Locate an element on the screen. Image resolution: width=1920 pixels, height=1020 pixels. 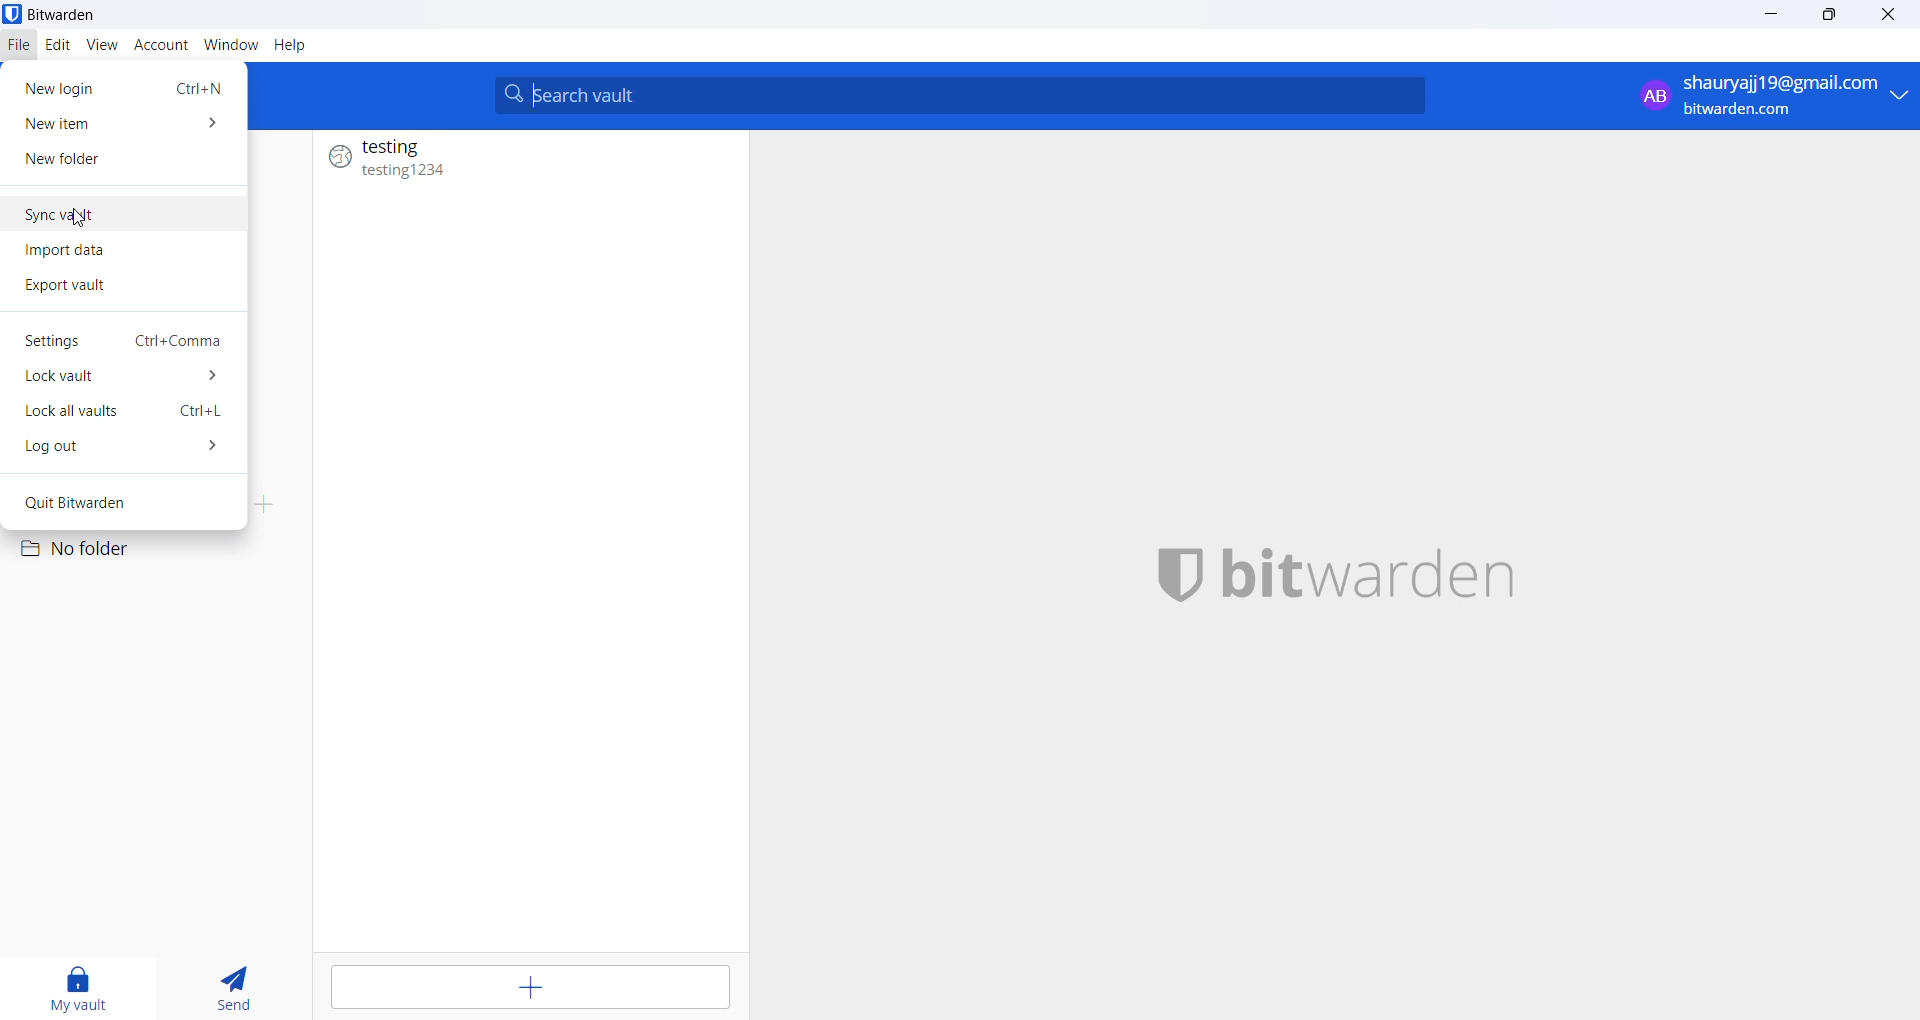
window is located at coordinates (227, 44).